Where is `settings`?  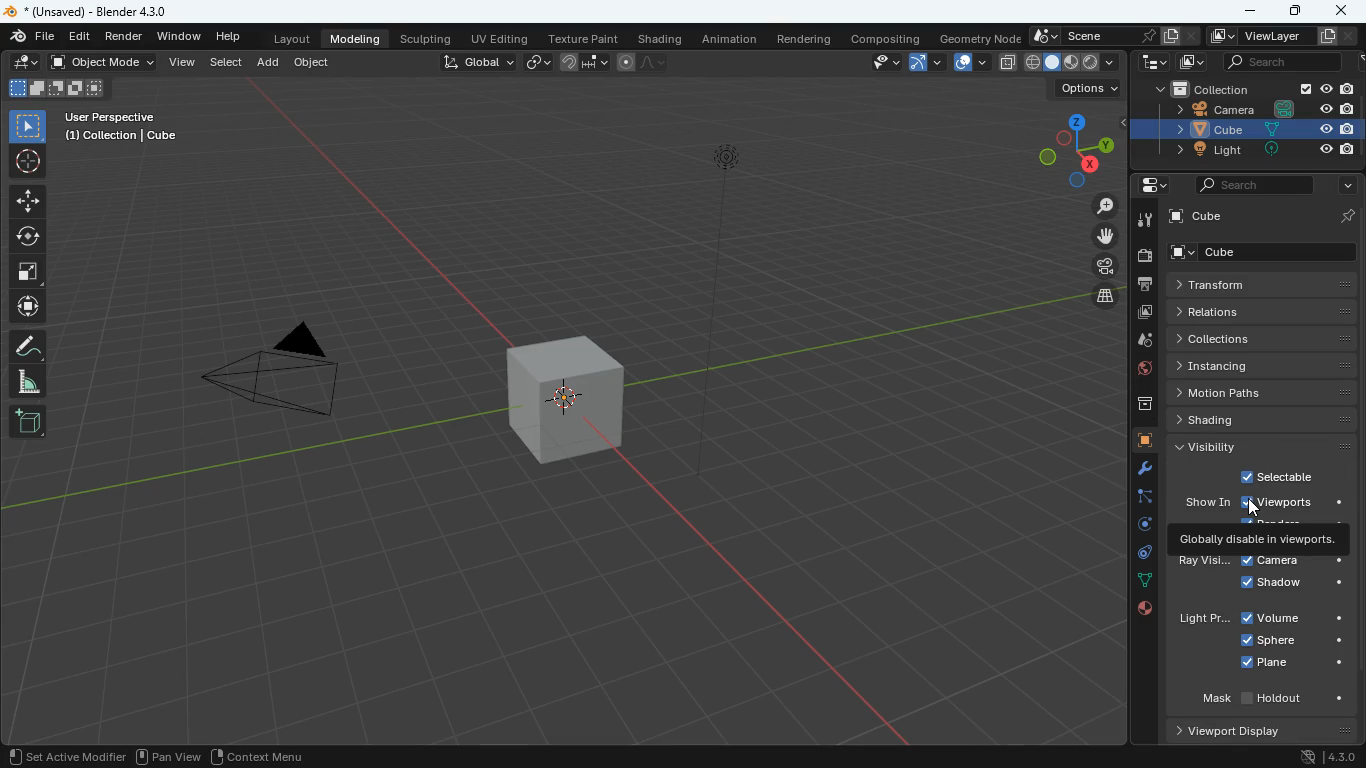
settings is located at coordinates (1147, 187).